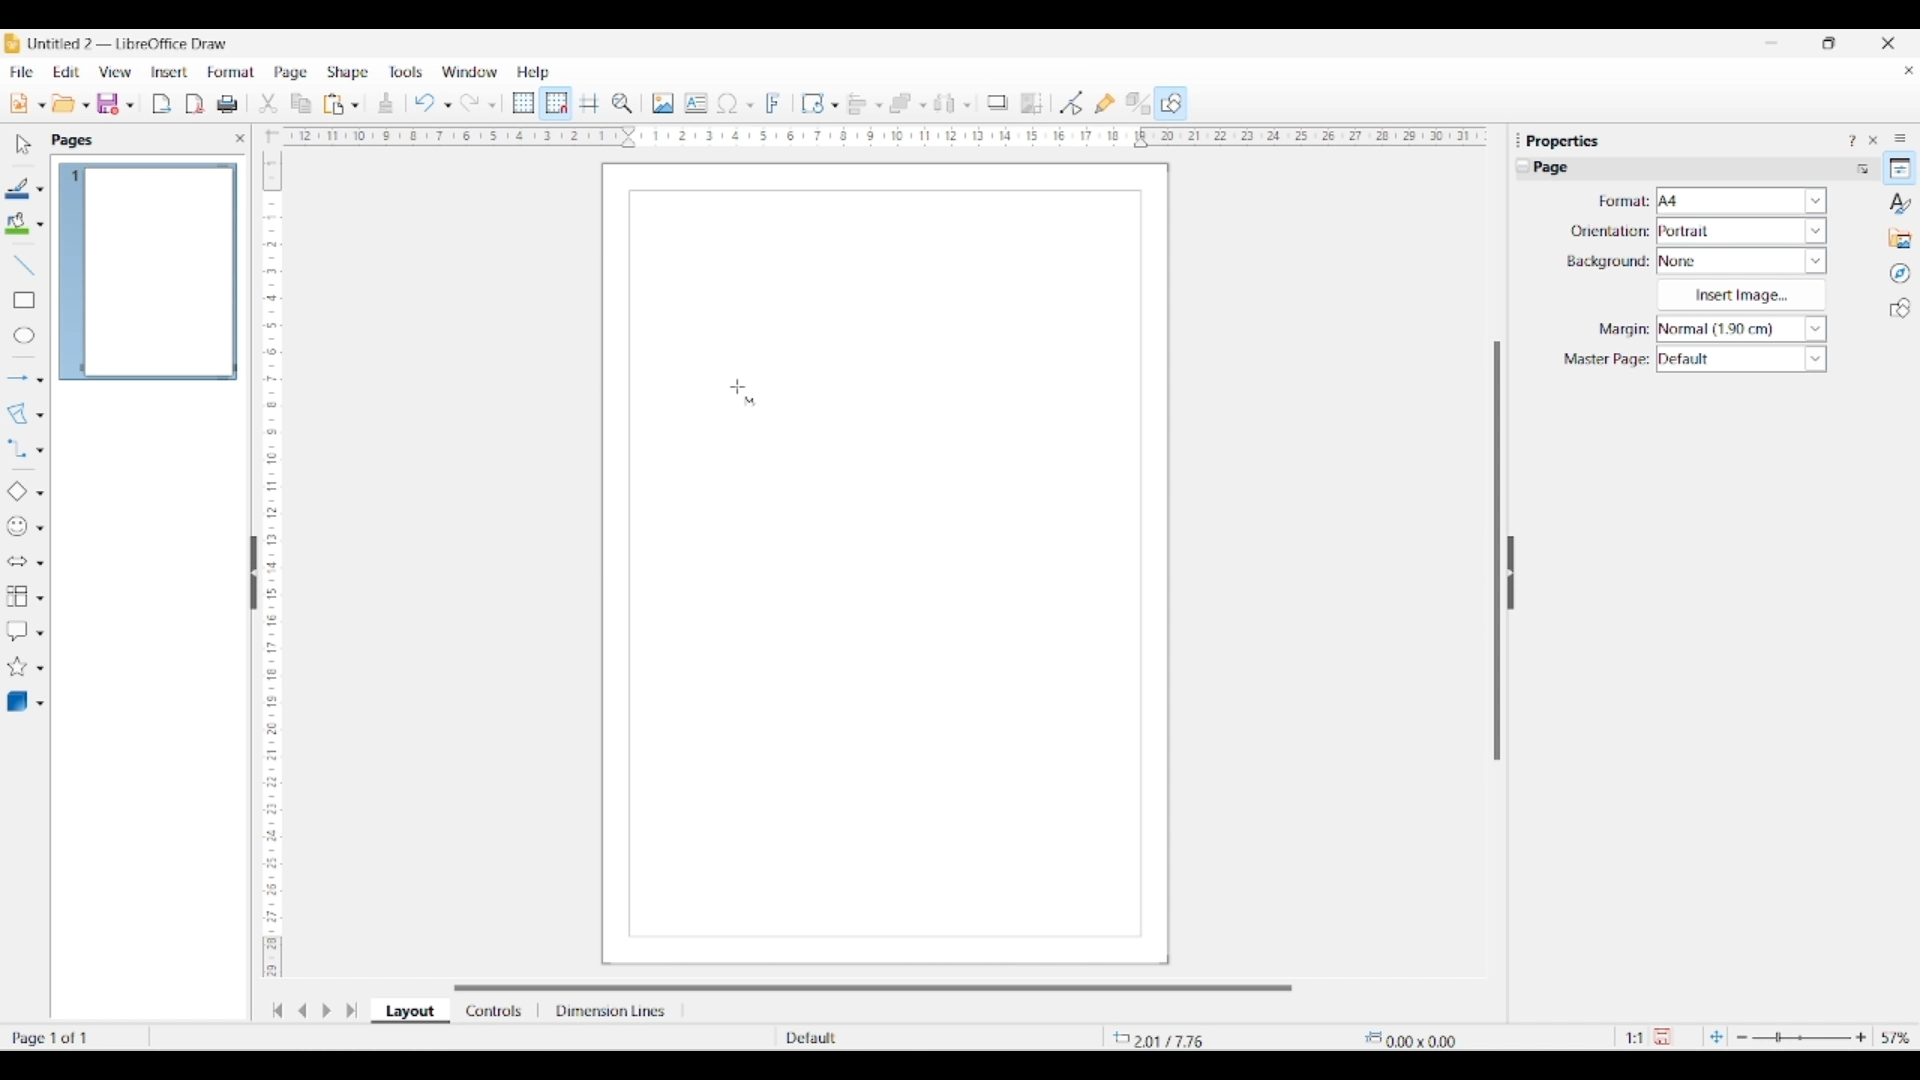 Image resolution: width=1920 pixels, height=1080 pixels. I want to click on Print, so click(227, 104).